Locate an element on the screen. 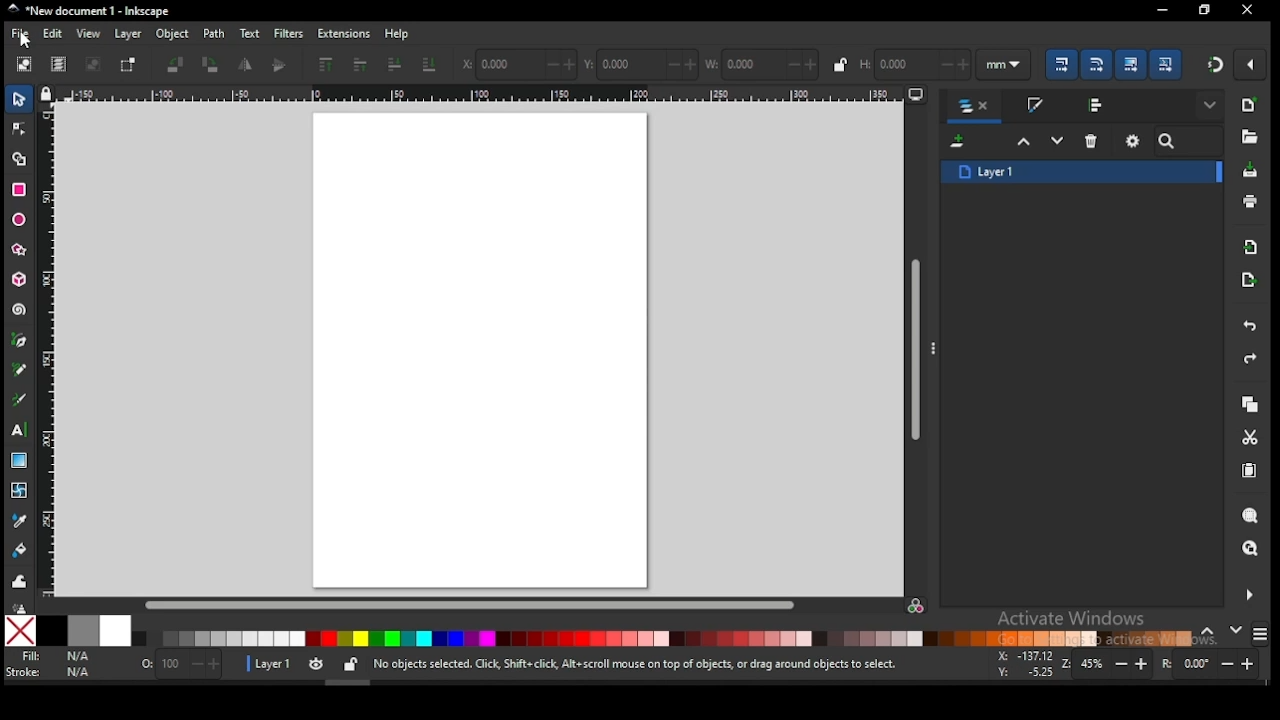 This screenshot has width=1280, height=720. spiral tool is located at coordinates (20, 310).